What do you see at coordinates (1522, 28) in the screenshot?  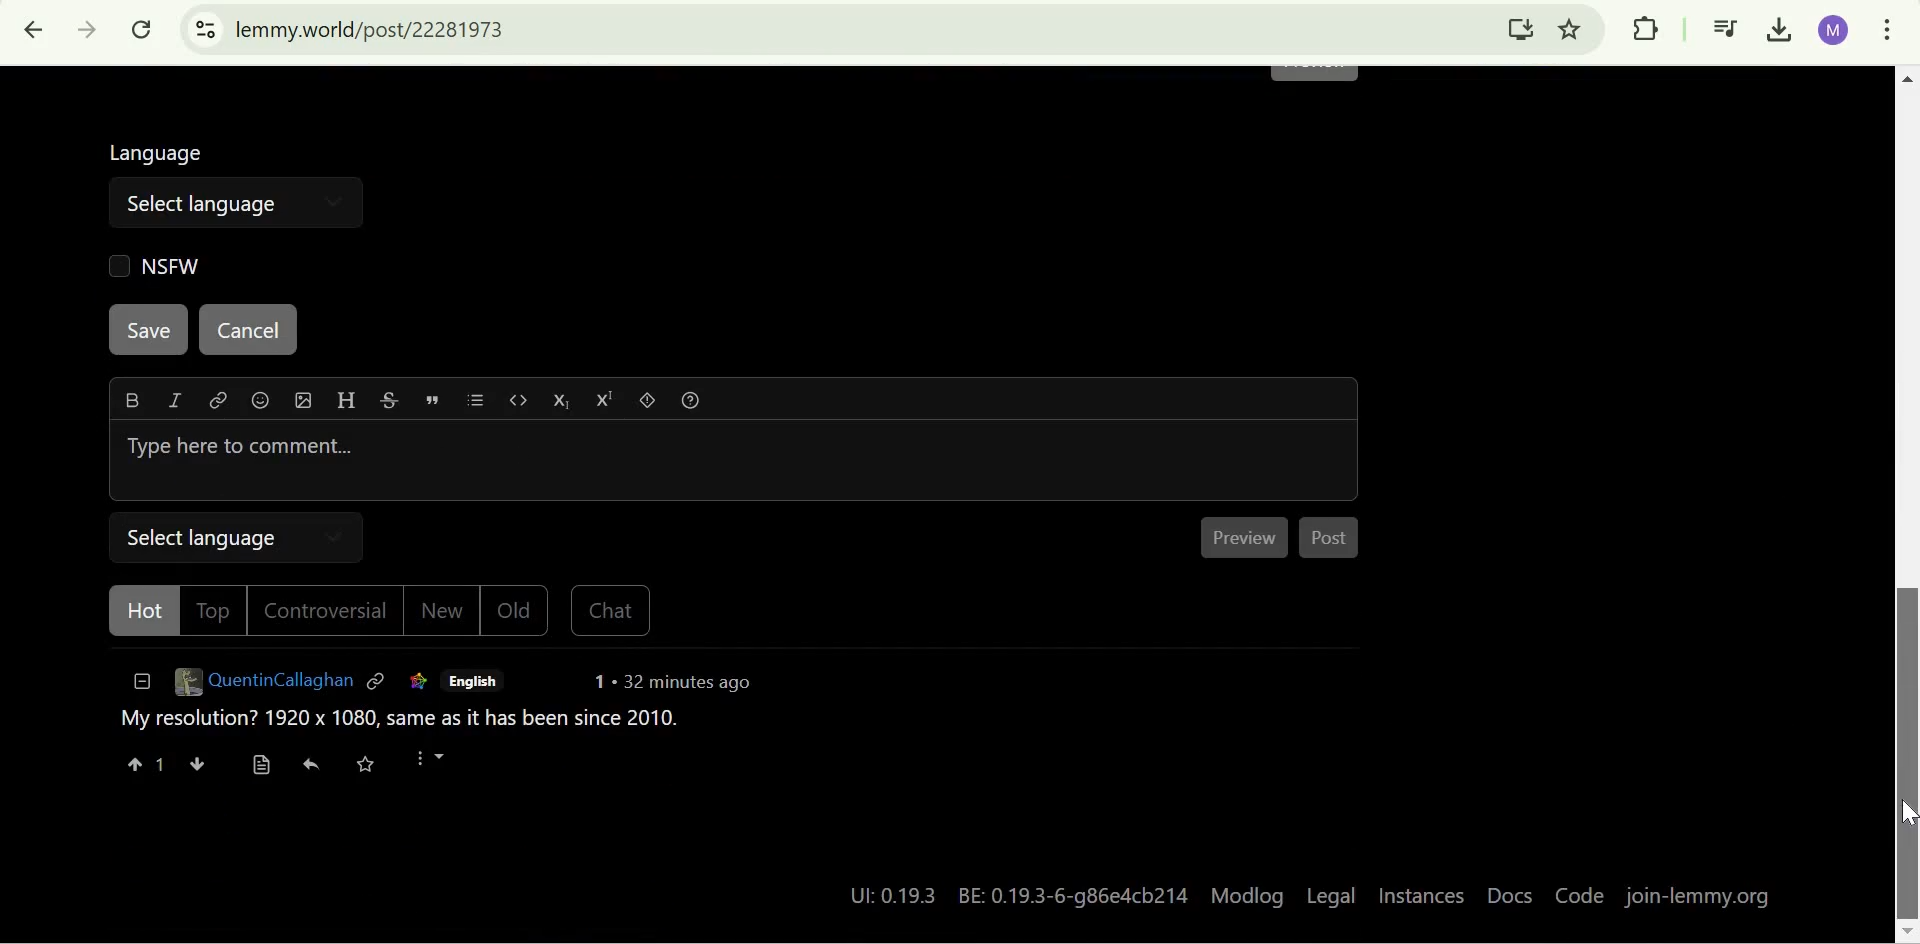 I see `Install Lemmy.World` at bounding box center [1522, 28].